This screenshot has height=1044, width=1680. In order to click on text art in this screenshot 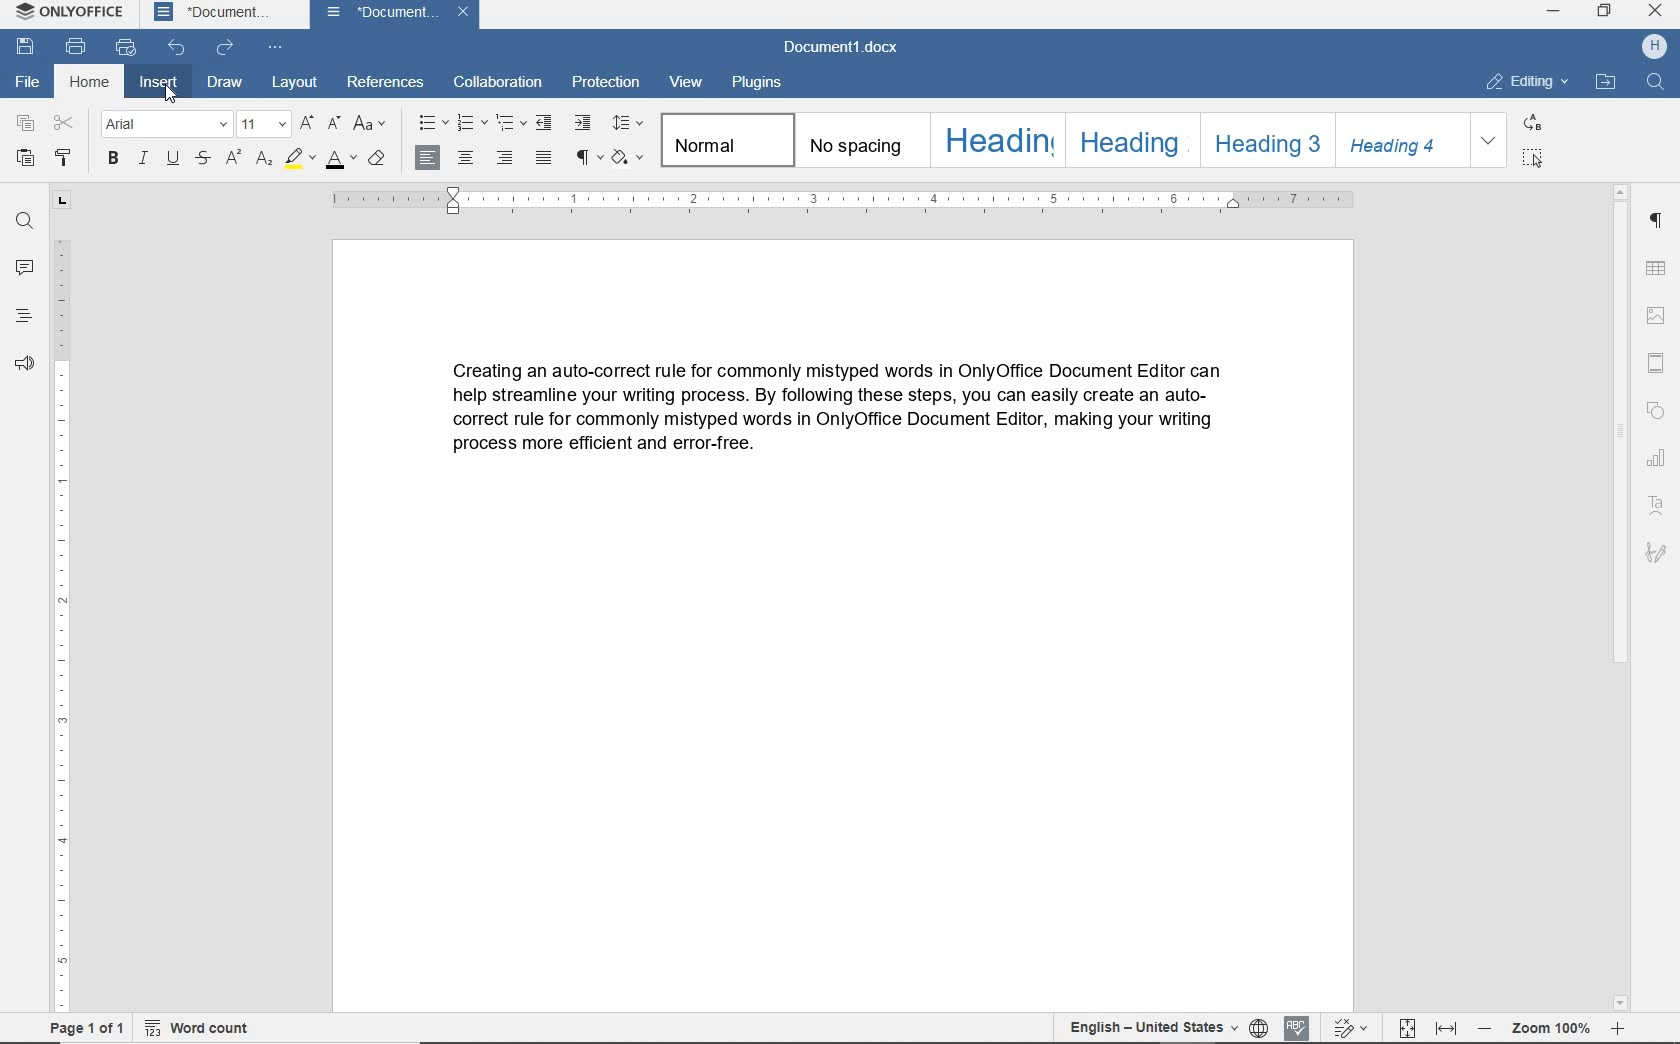, I will do `click(1659, 505)`.